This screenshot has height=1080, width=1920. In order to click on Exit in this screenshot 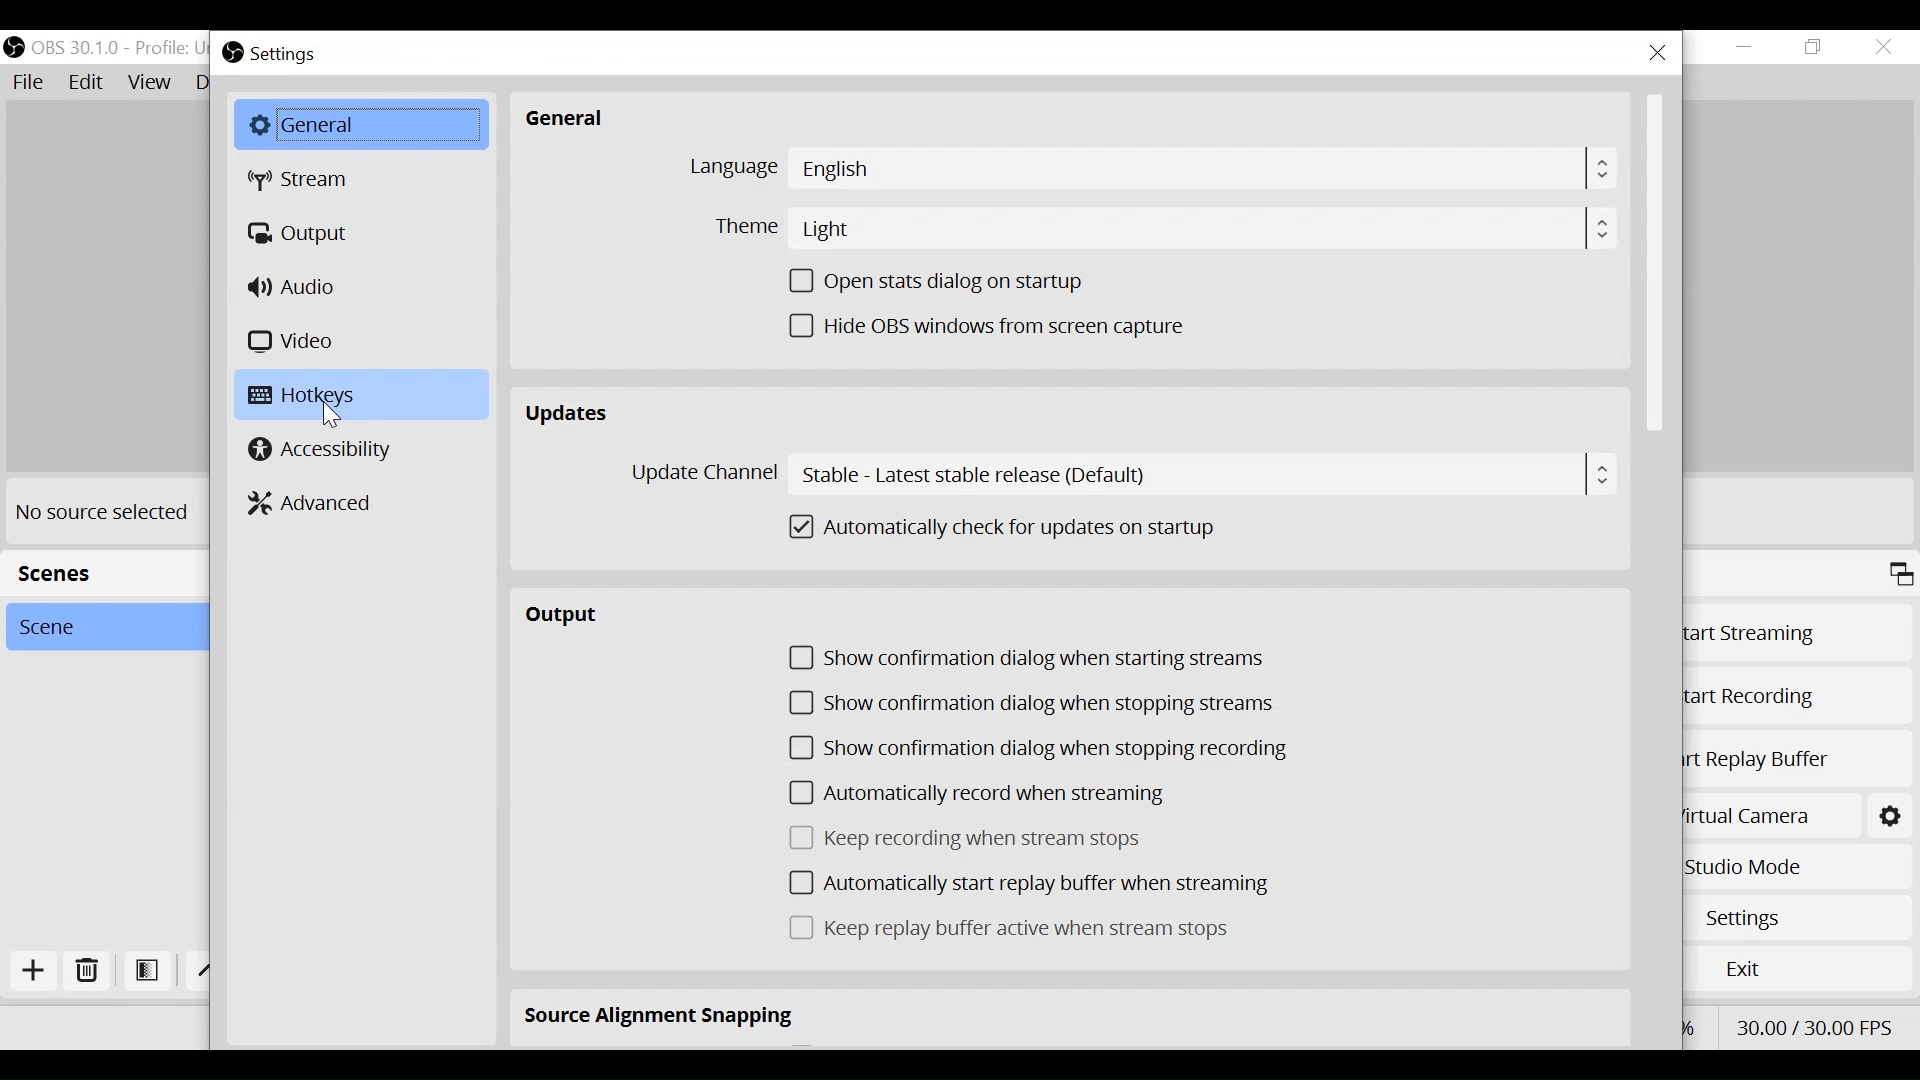, I will do `click(1803, 966)`.